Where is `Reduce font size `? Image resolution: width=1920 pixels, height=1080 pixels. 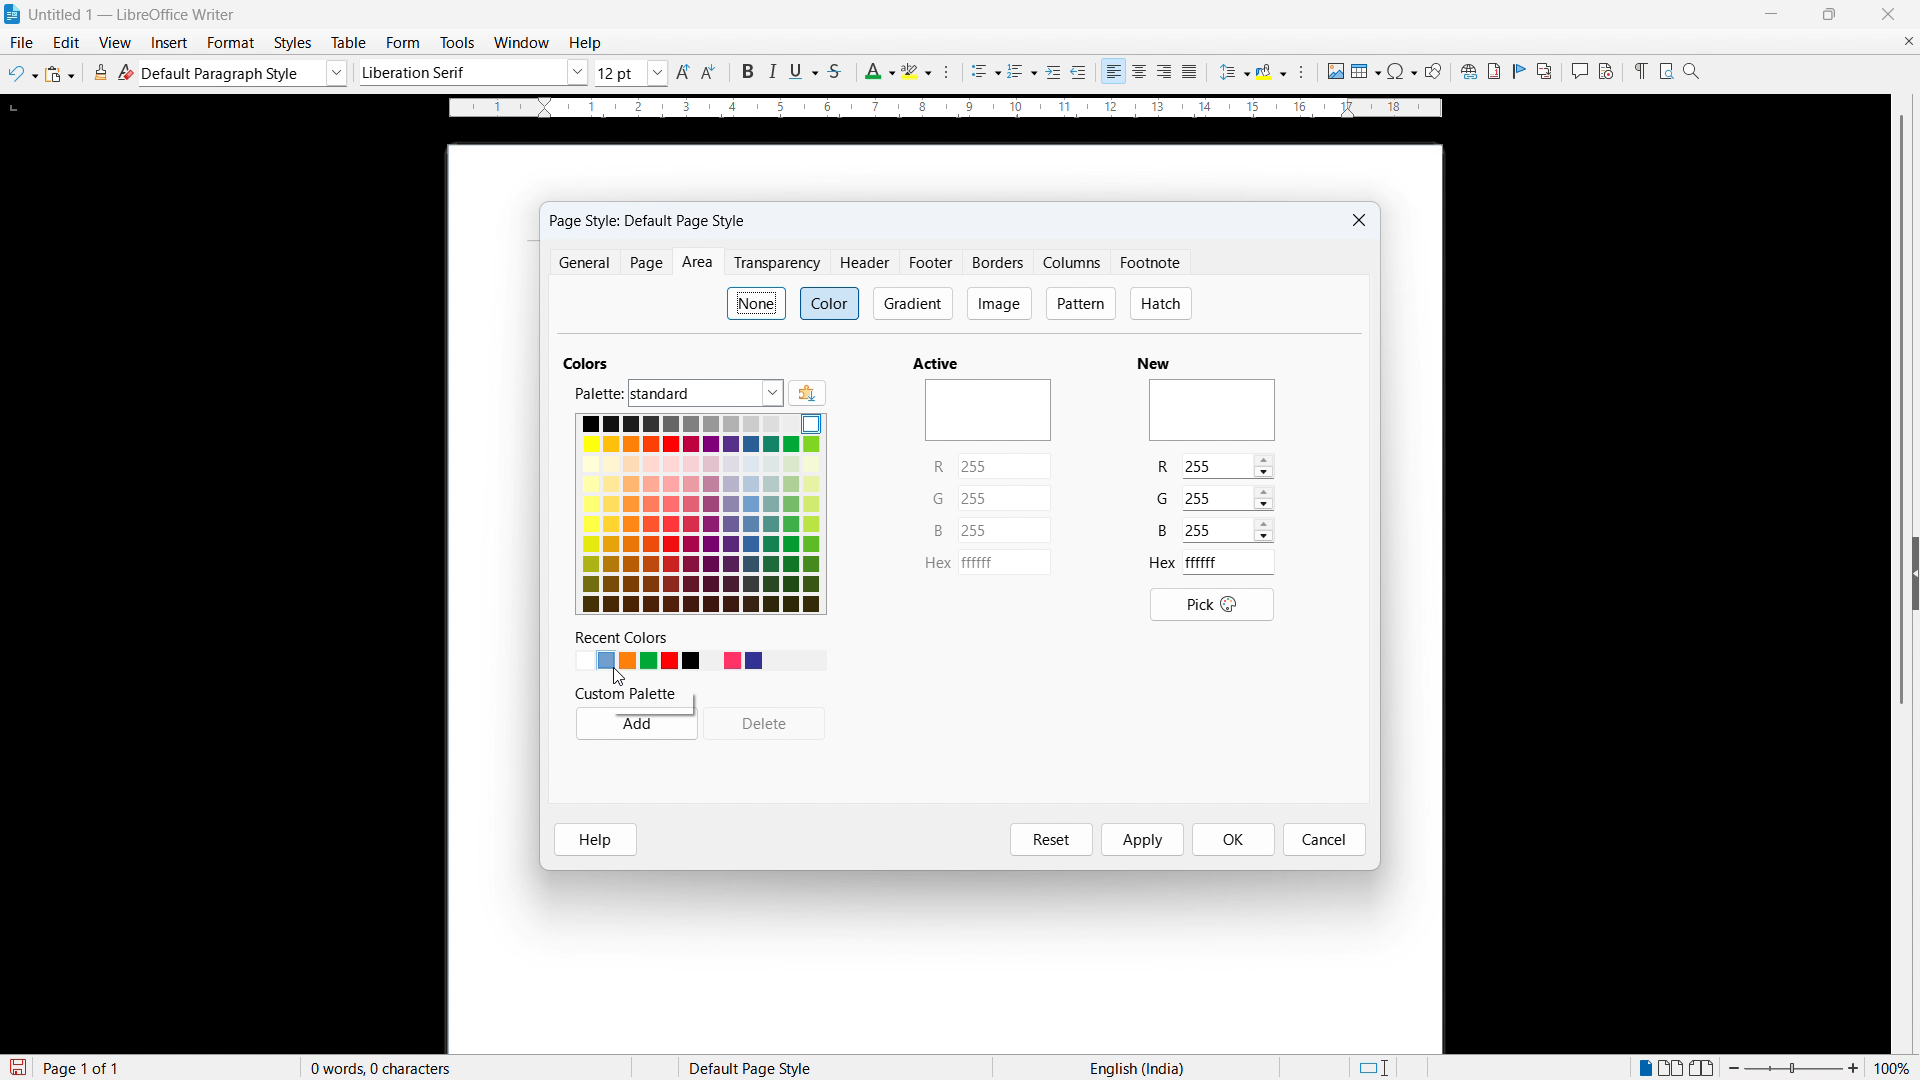
Reduce font size  is located at coordinates (711, 72).